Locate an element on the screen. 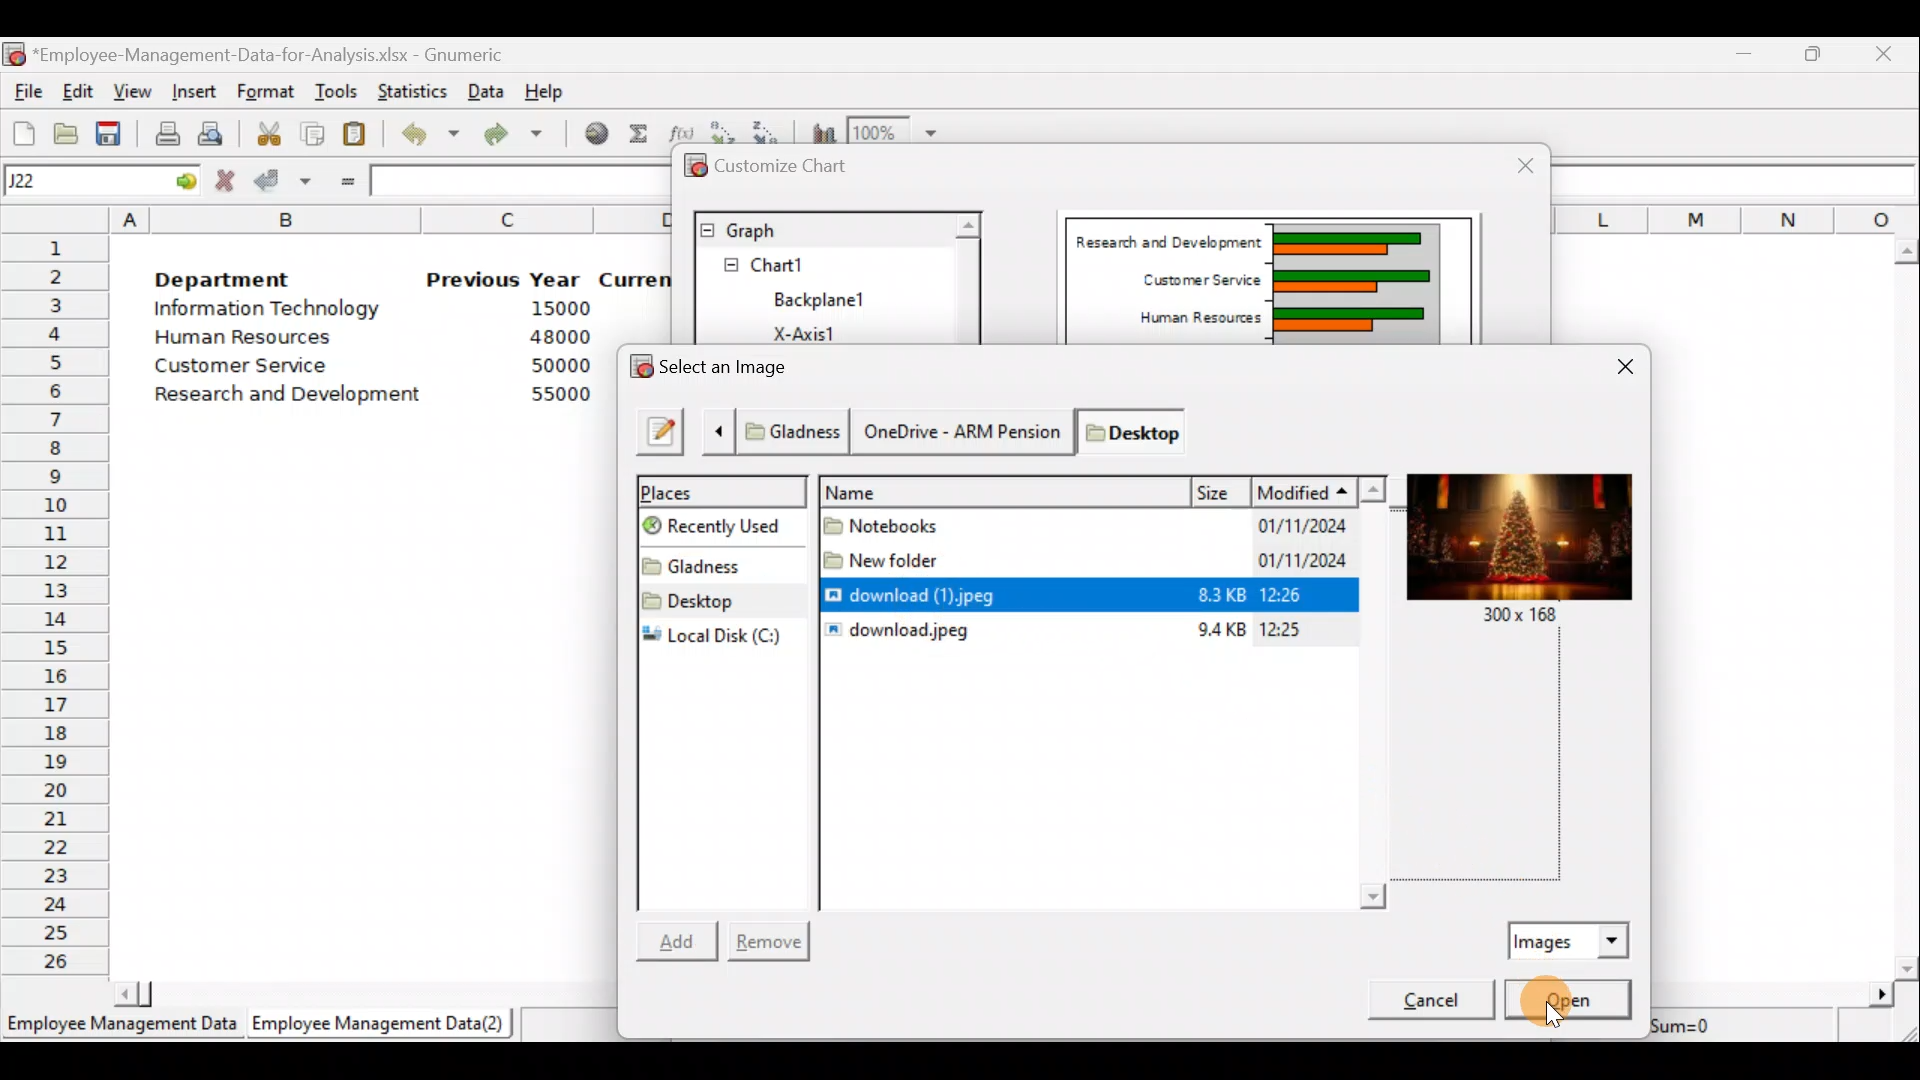 The width and height of the screenshot is (1920, 1080). X-axis1 is located at coordinates (818, 331).